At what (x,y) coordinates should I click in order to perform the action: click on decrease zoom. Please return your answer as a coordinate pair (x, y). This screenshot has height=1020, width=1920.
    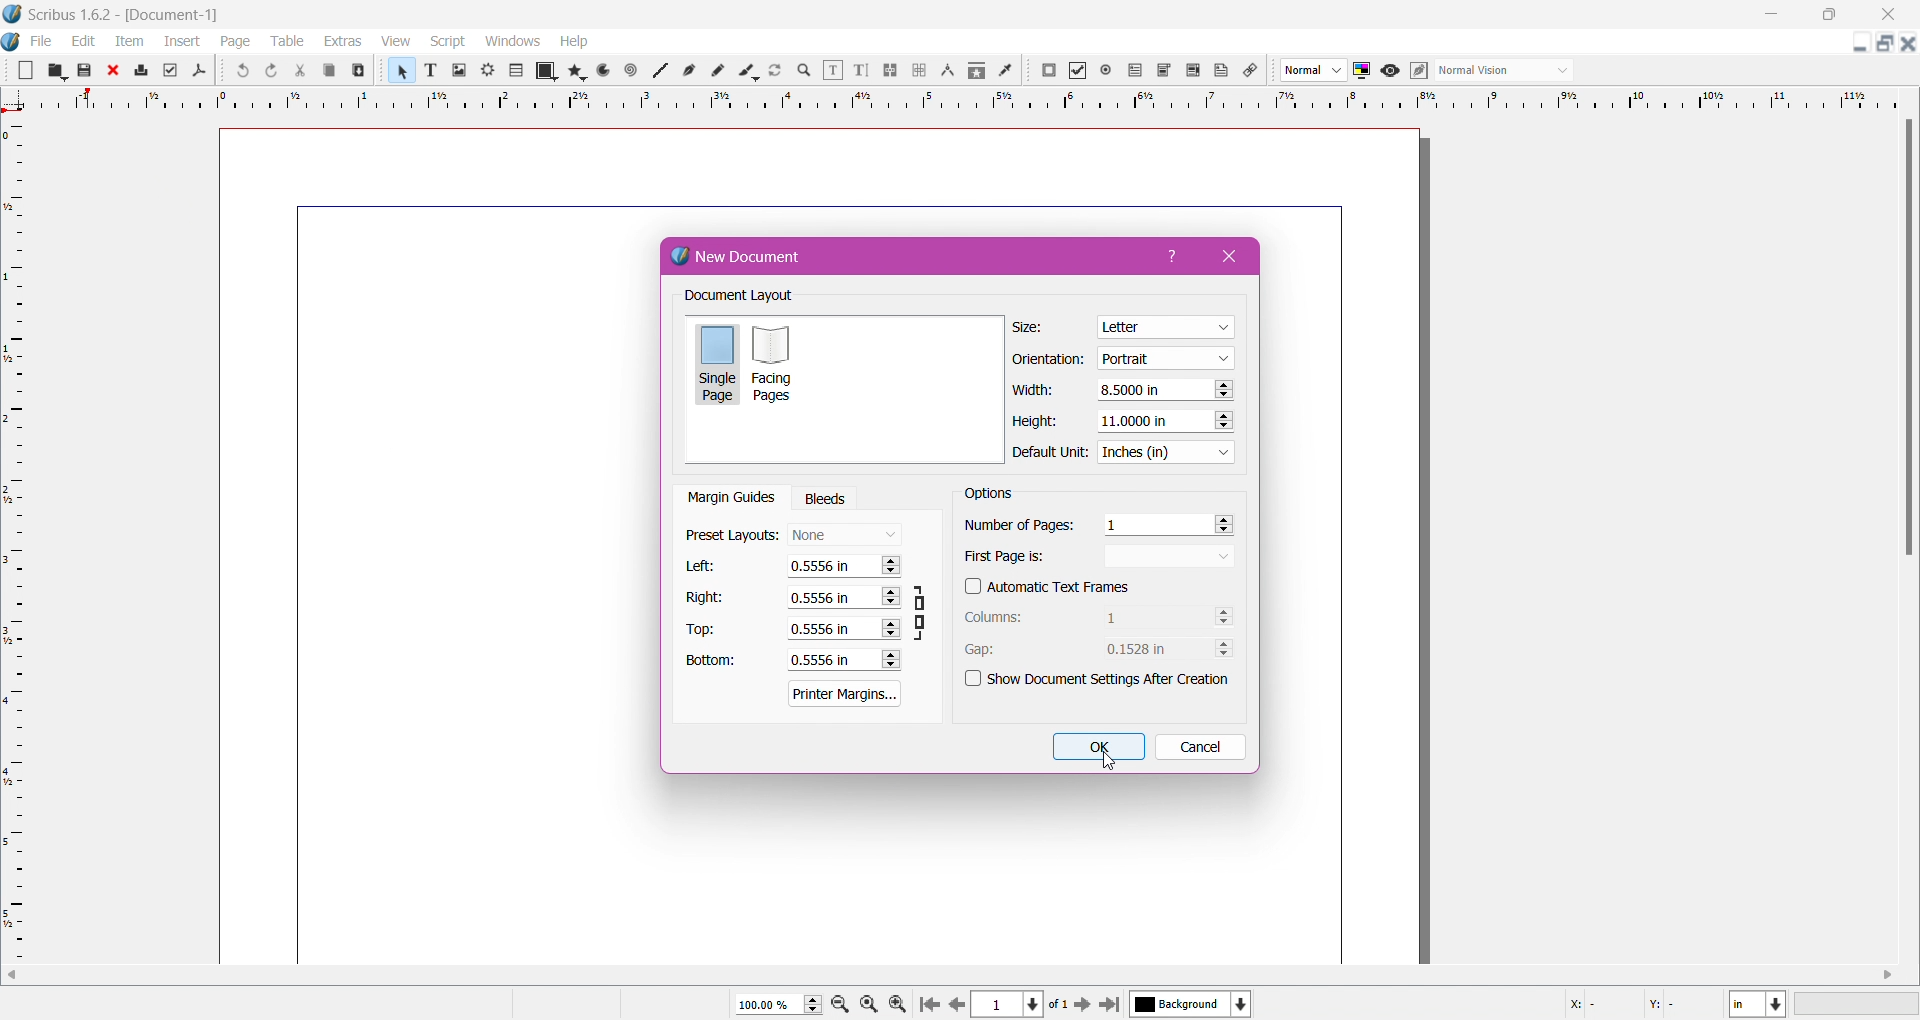
    Looking at the image, I should click on (841, 1005).